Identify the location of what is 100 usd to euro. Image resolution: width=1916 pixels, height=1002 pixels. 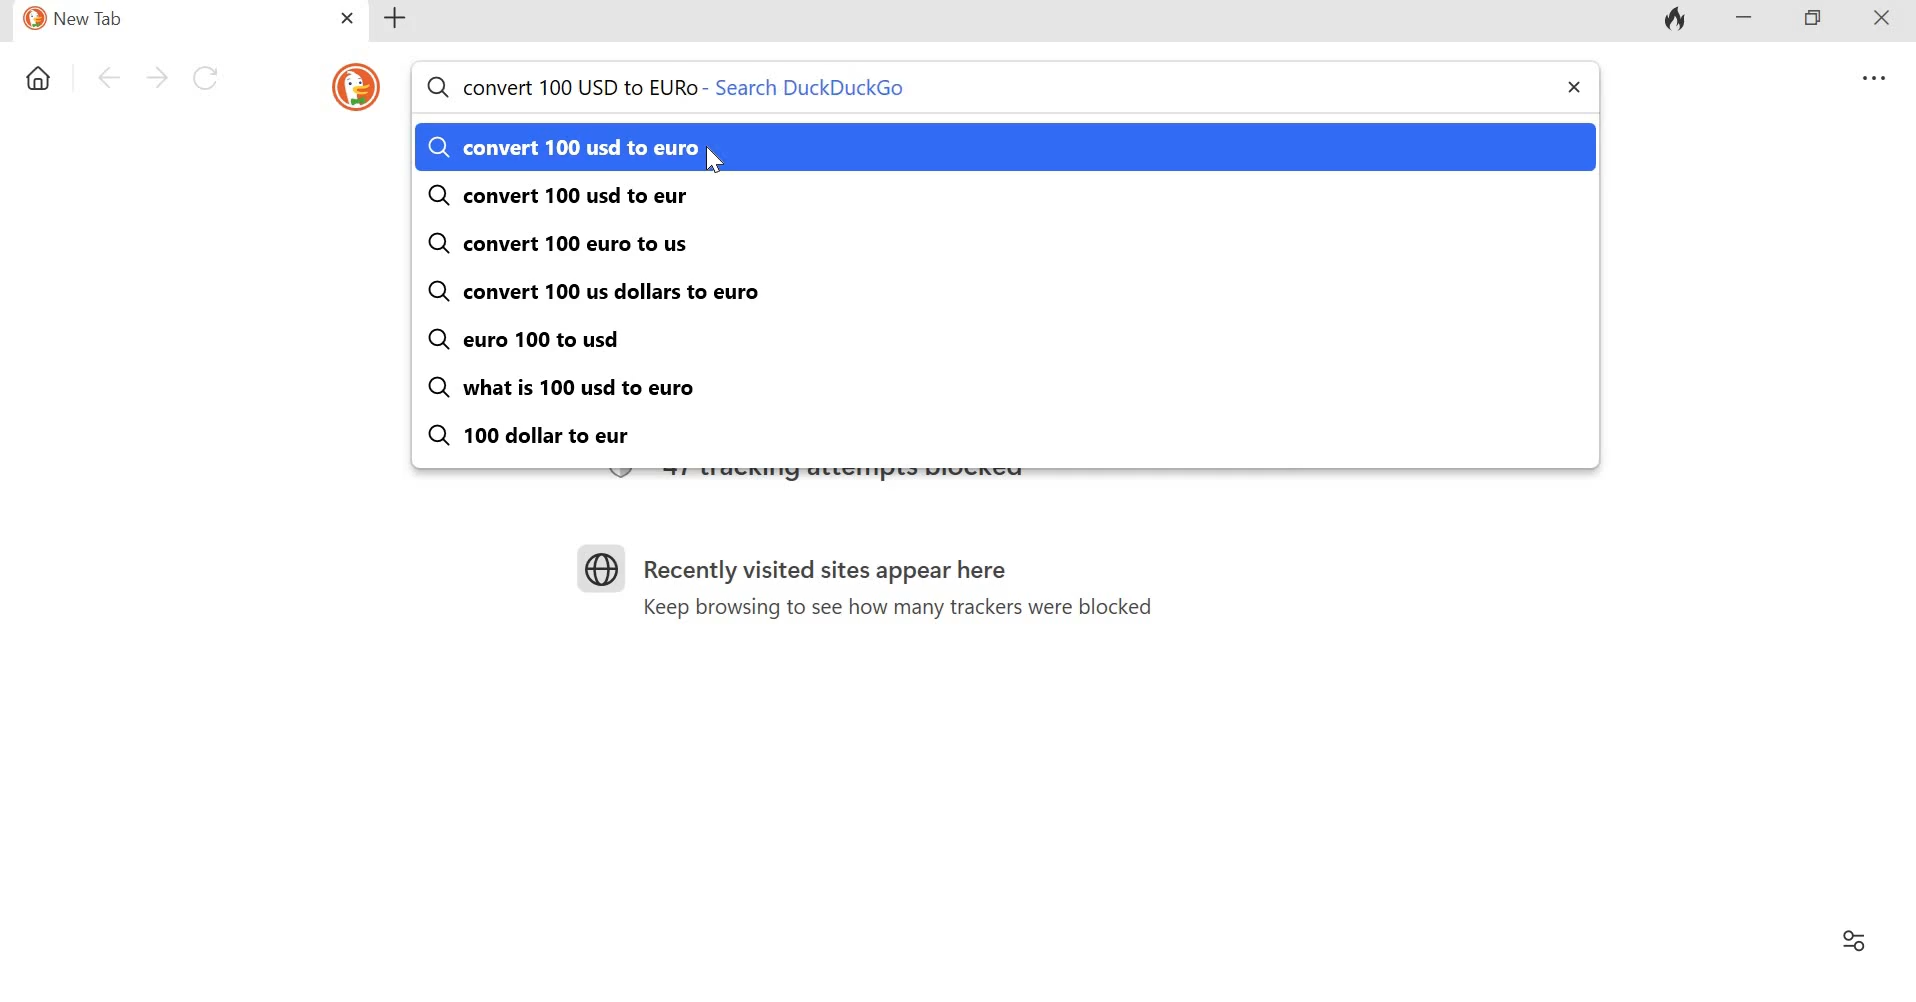
(577, 387).